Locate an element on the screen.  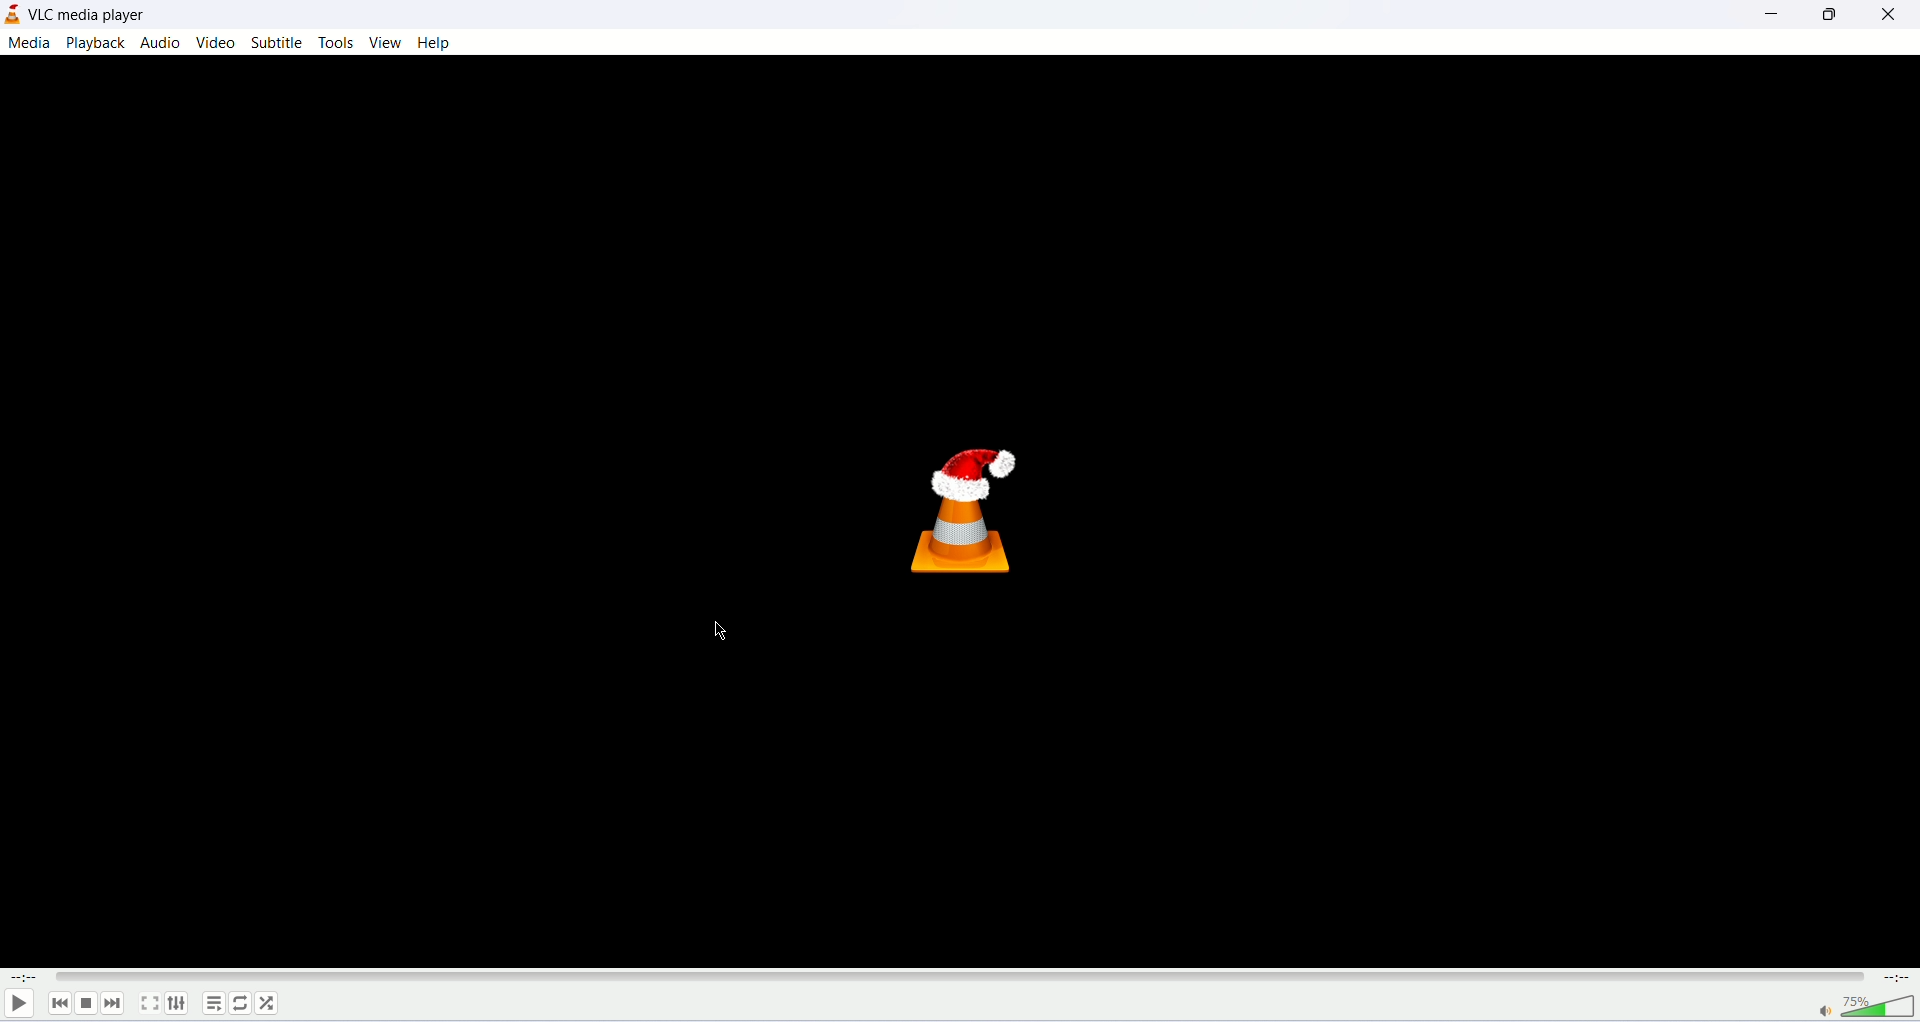
video is located at coordinates (215, 43).